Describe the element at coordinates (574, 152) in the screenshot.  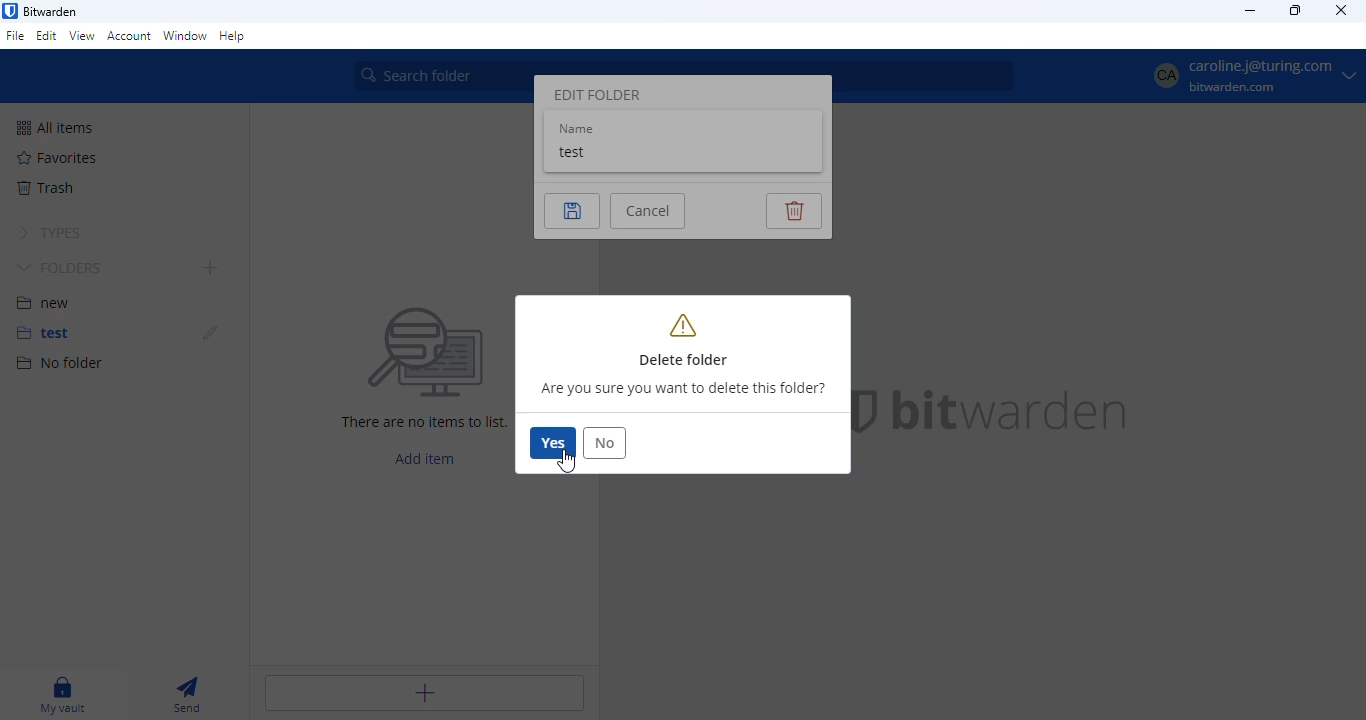
I see `test` at that location.